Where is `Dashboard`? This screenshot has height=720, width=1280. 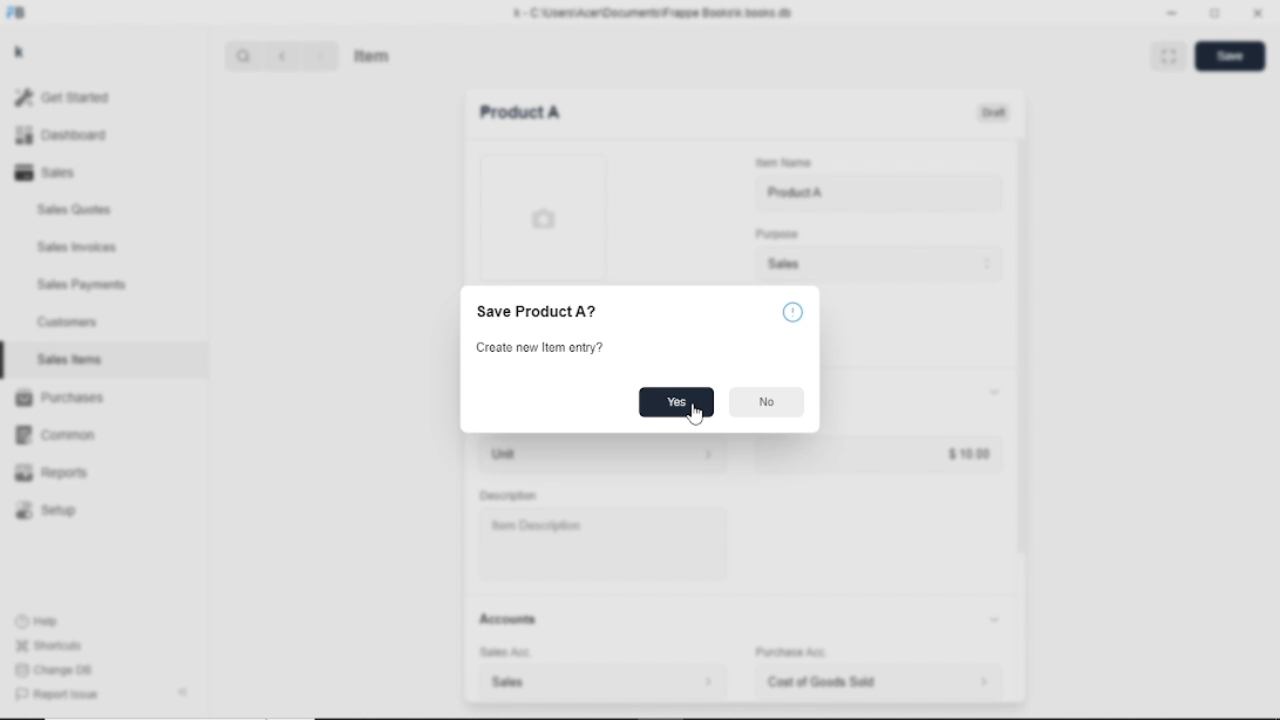
Dashboard is located at coordinates (62, 136).